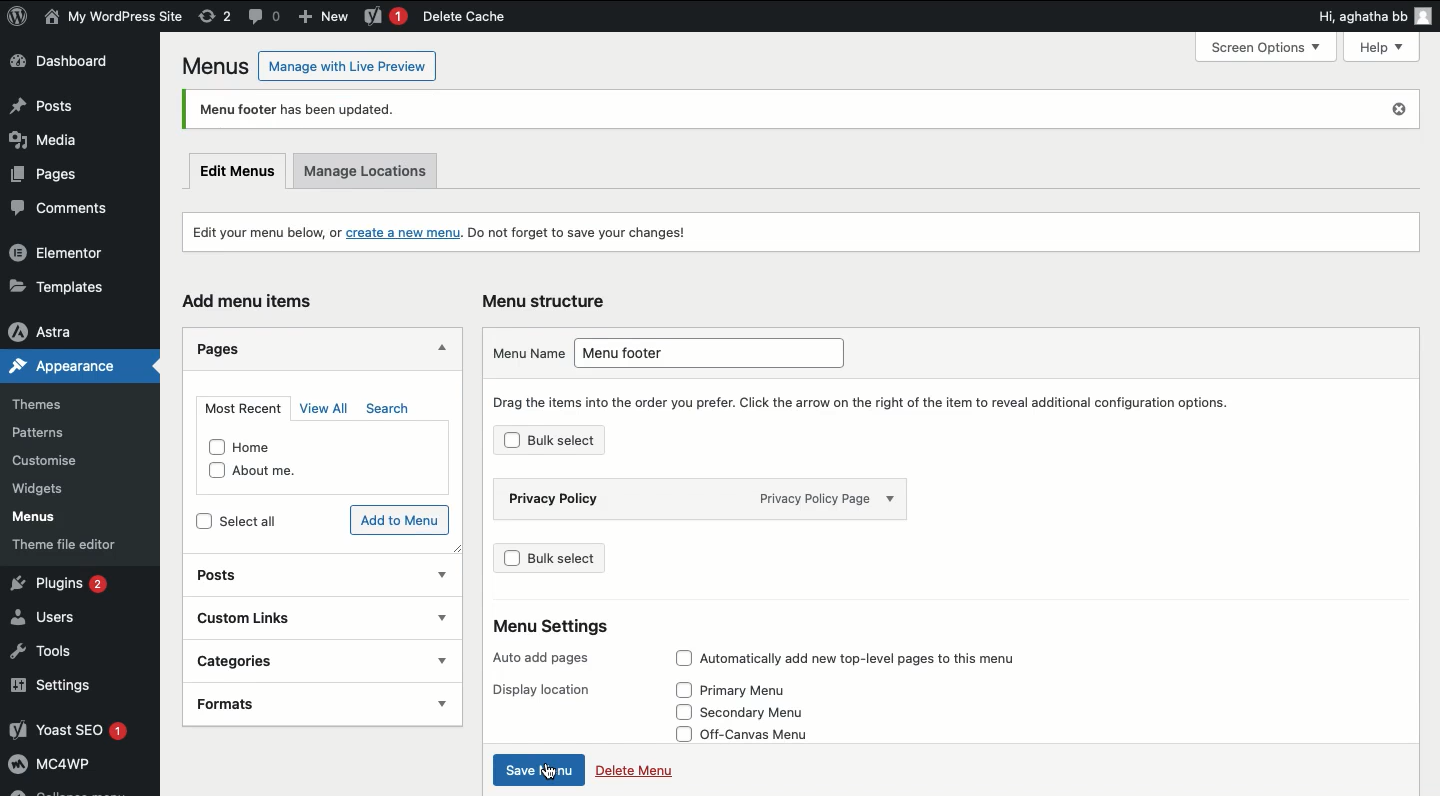 The image size is (1440, 796). What do you see at coordinates (215, 348) in the screenshot?
I see `Pages` at bounding box center [215, 348].